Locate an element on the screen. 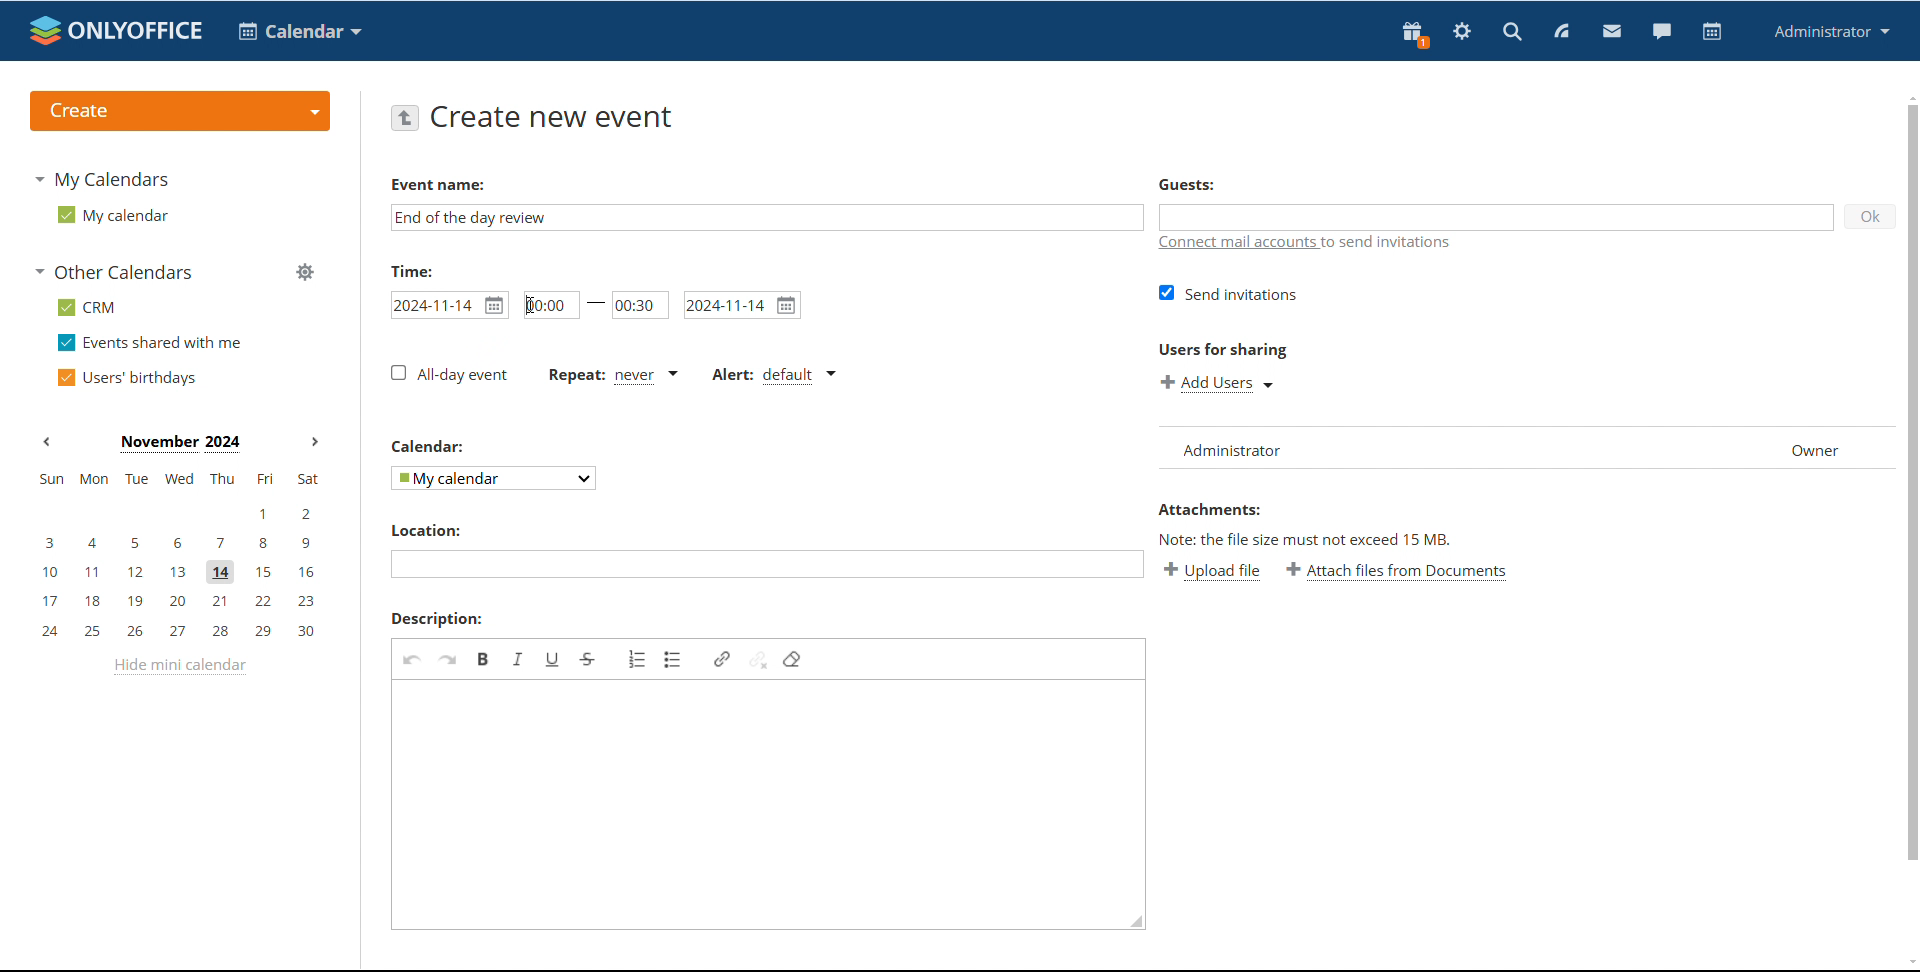  calendar is located at coordinates (430, 446).